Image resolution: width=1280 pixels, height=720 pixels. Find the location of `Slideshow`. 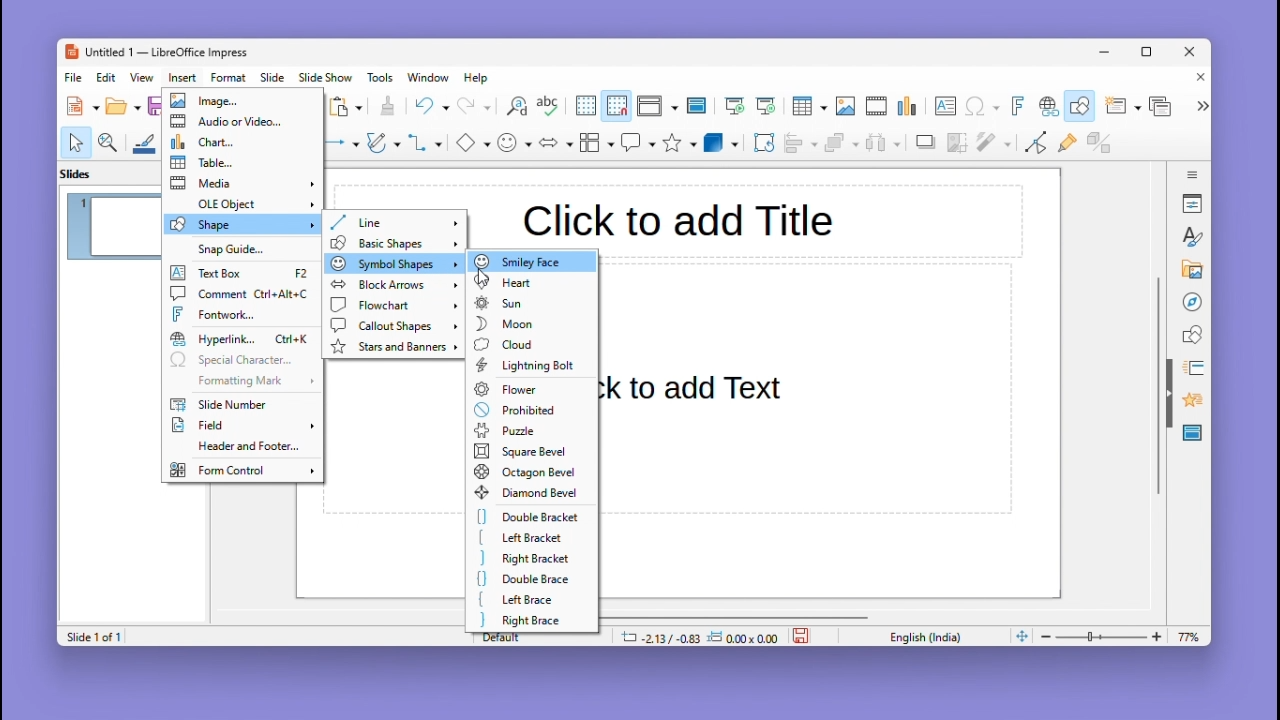

Slideshow is located at coordinates (327, 78).